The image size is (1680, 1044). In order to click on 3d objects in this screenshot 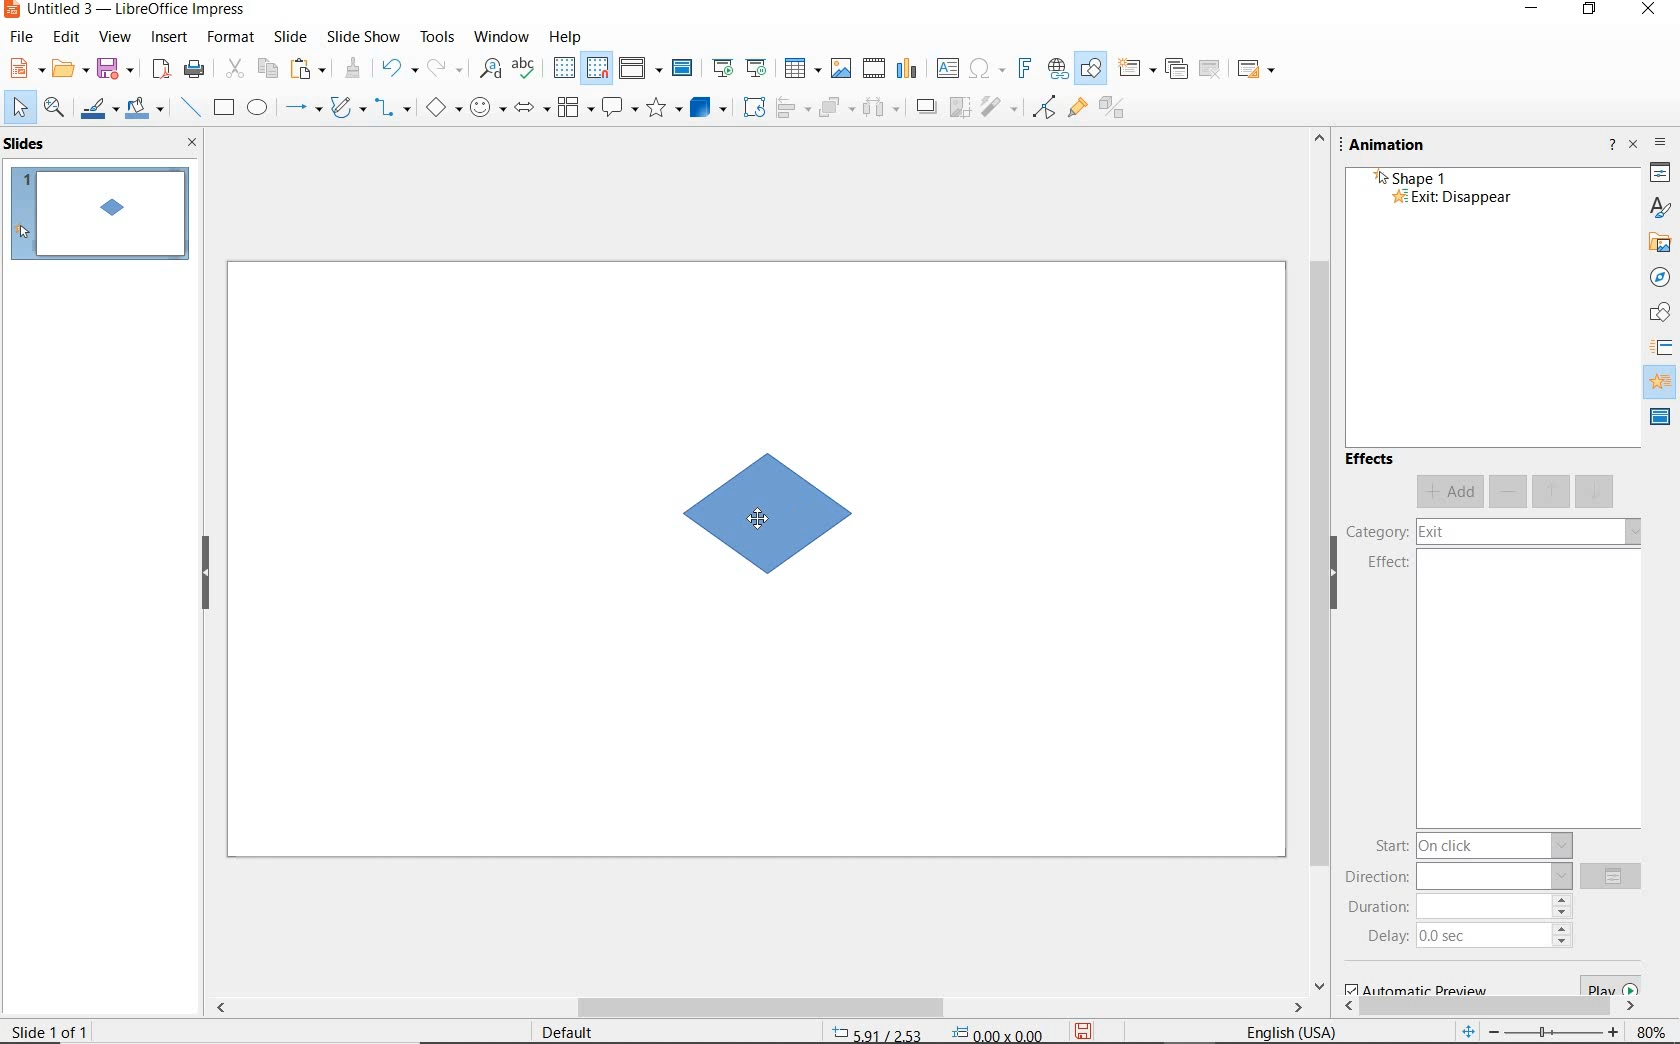, I will do `click(708, 107)`.